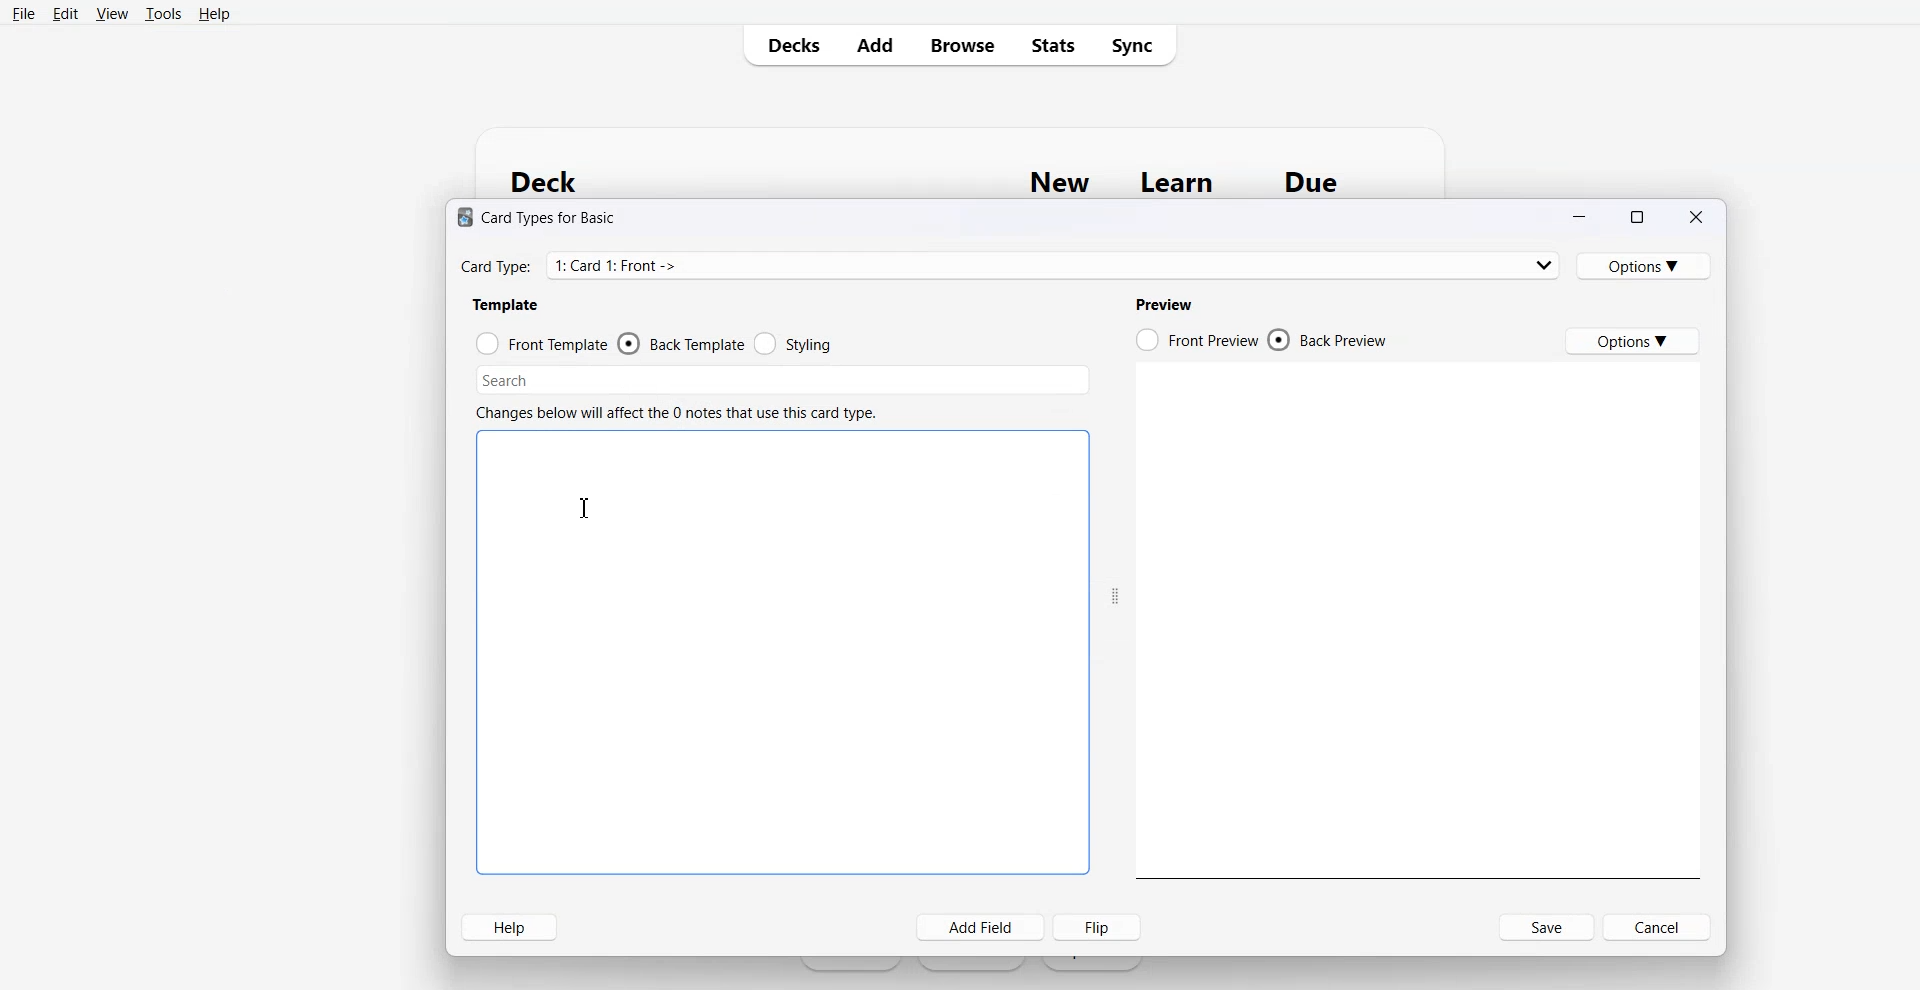  What do you see at coordinates (682, 343) in the screenshot?
I see `Back template` at bounding box center [682, 343].